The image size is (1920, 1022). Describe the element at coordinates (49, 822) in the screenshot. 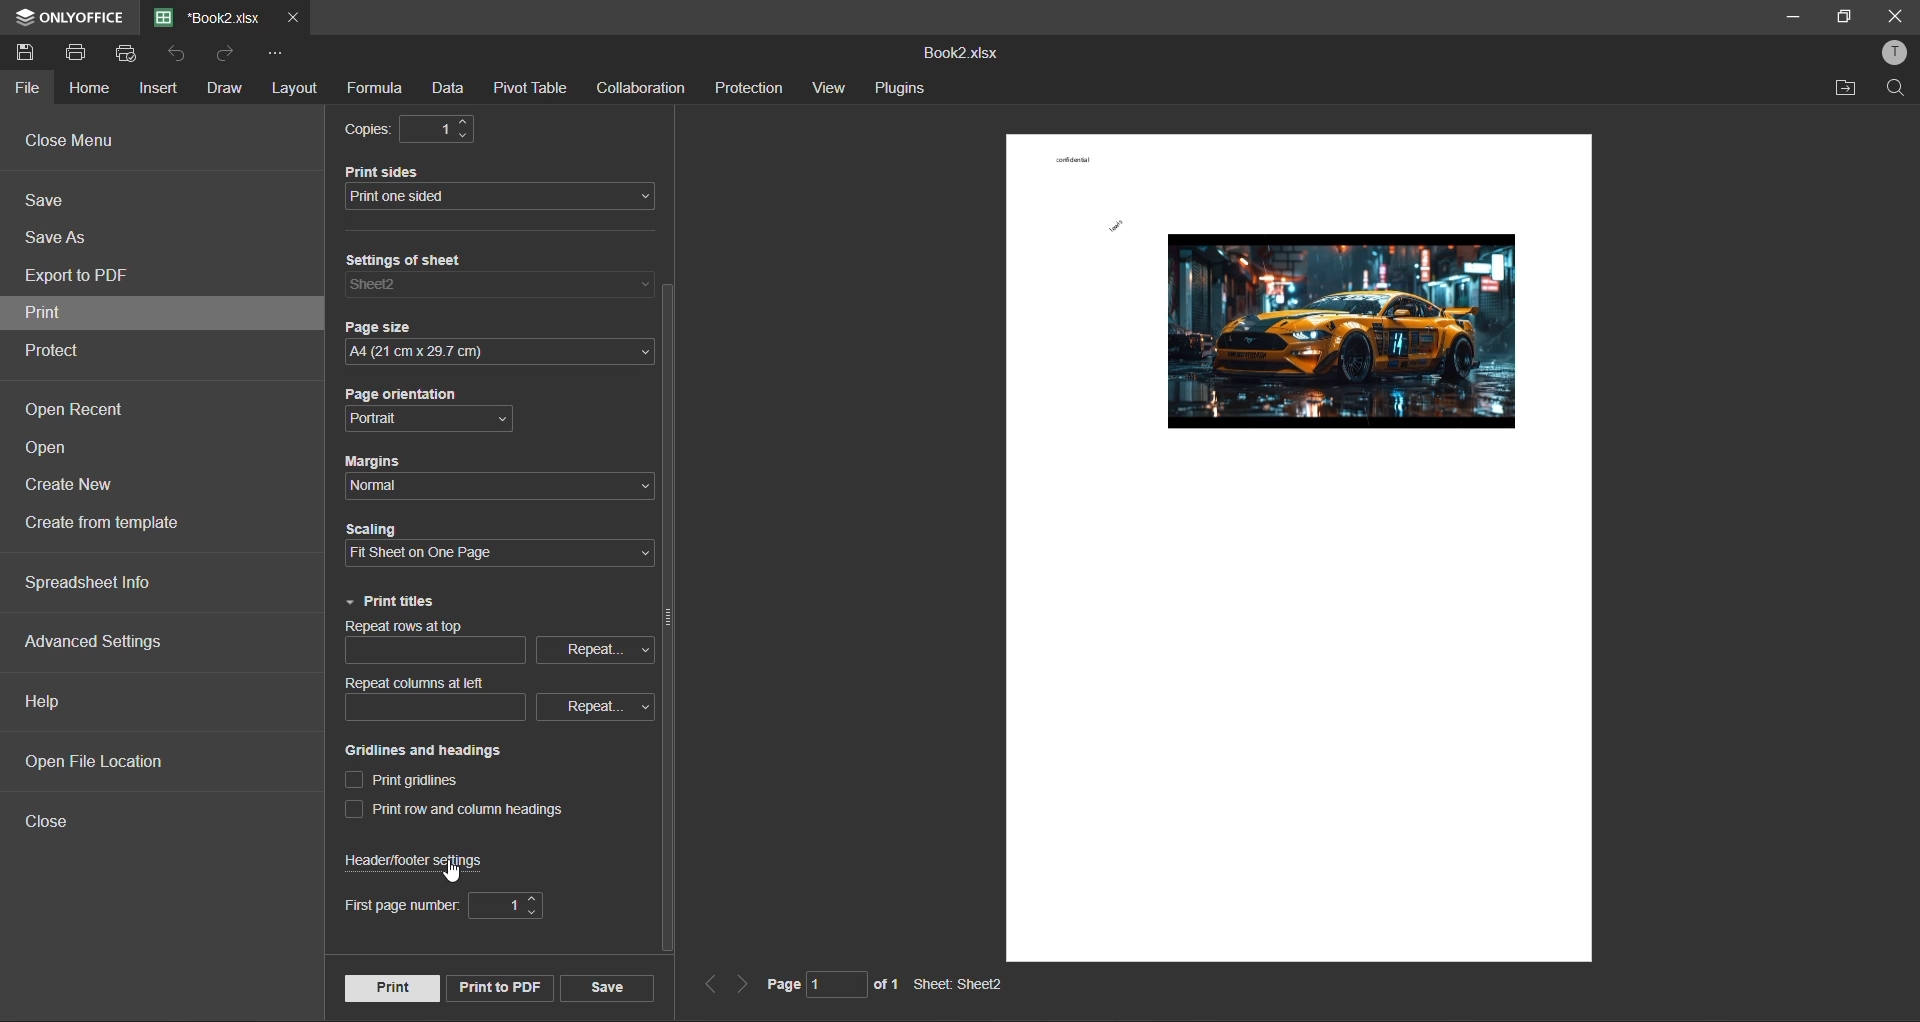

I see `close` at that location.